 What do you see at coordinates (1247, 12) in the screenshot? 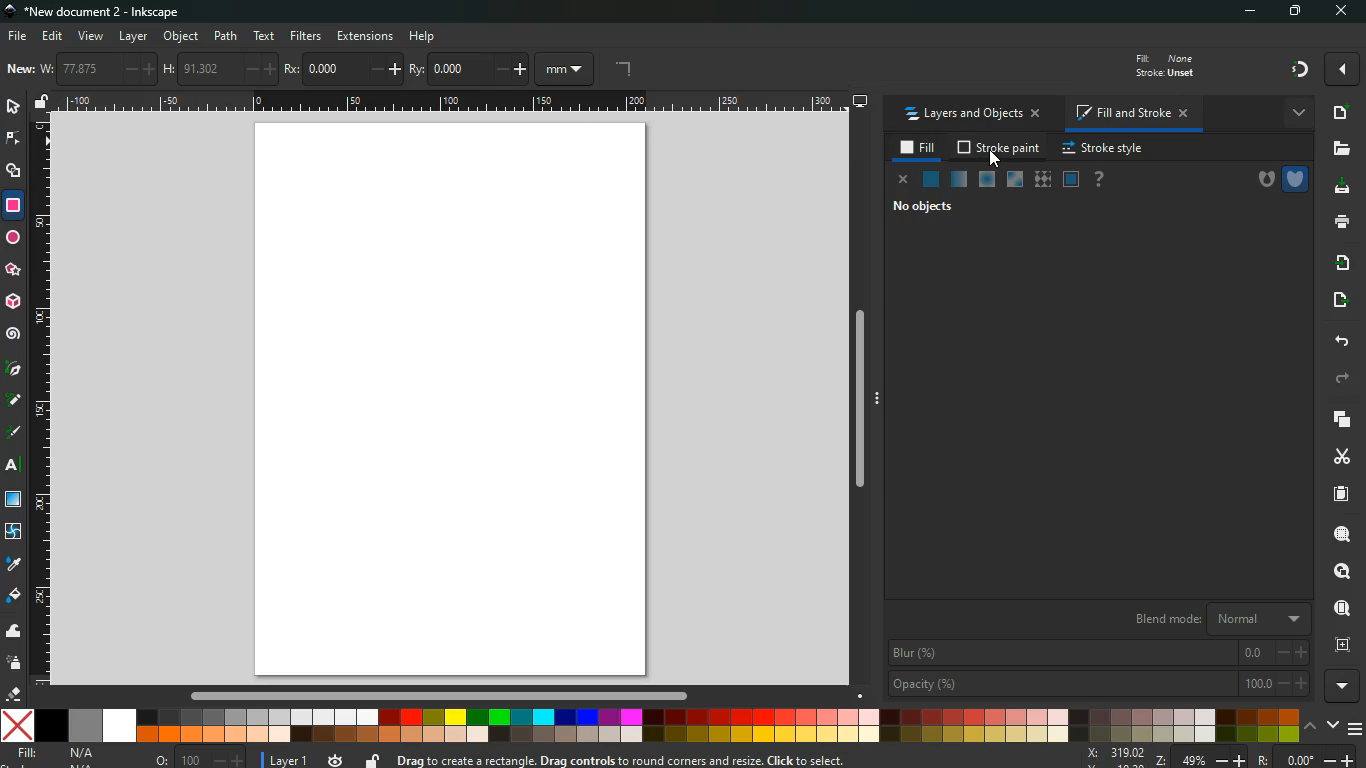
I see `minimize` at bounding box center [1247, 12].